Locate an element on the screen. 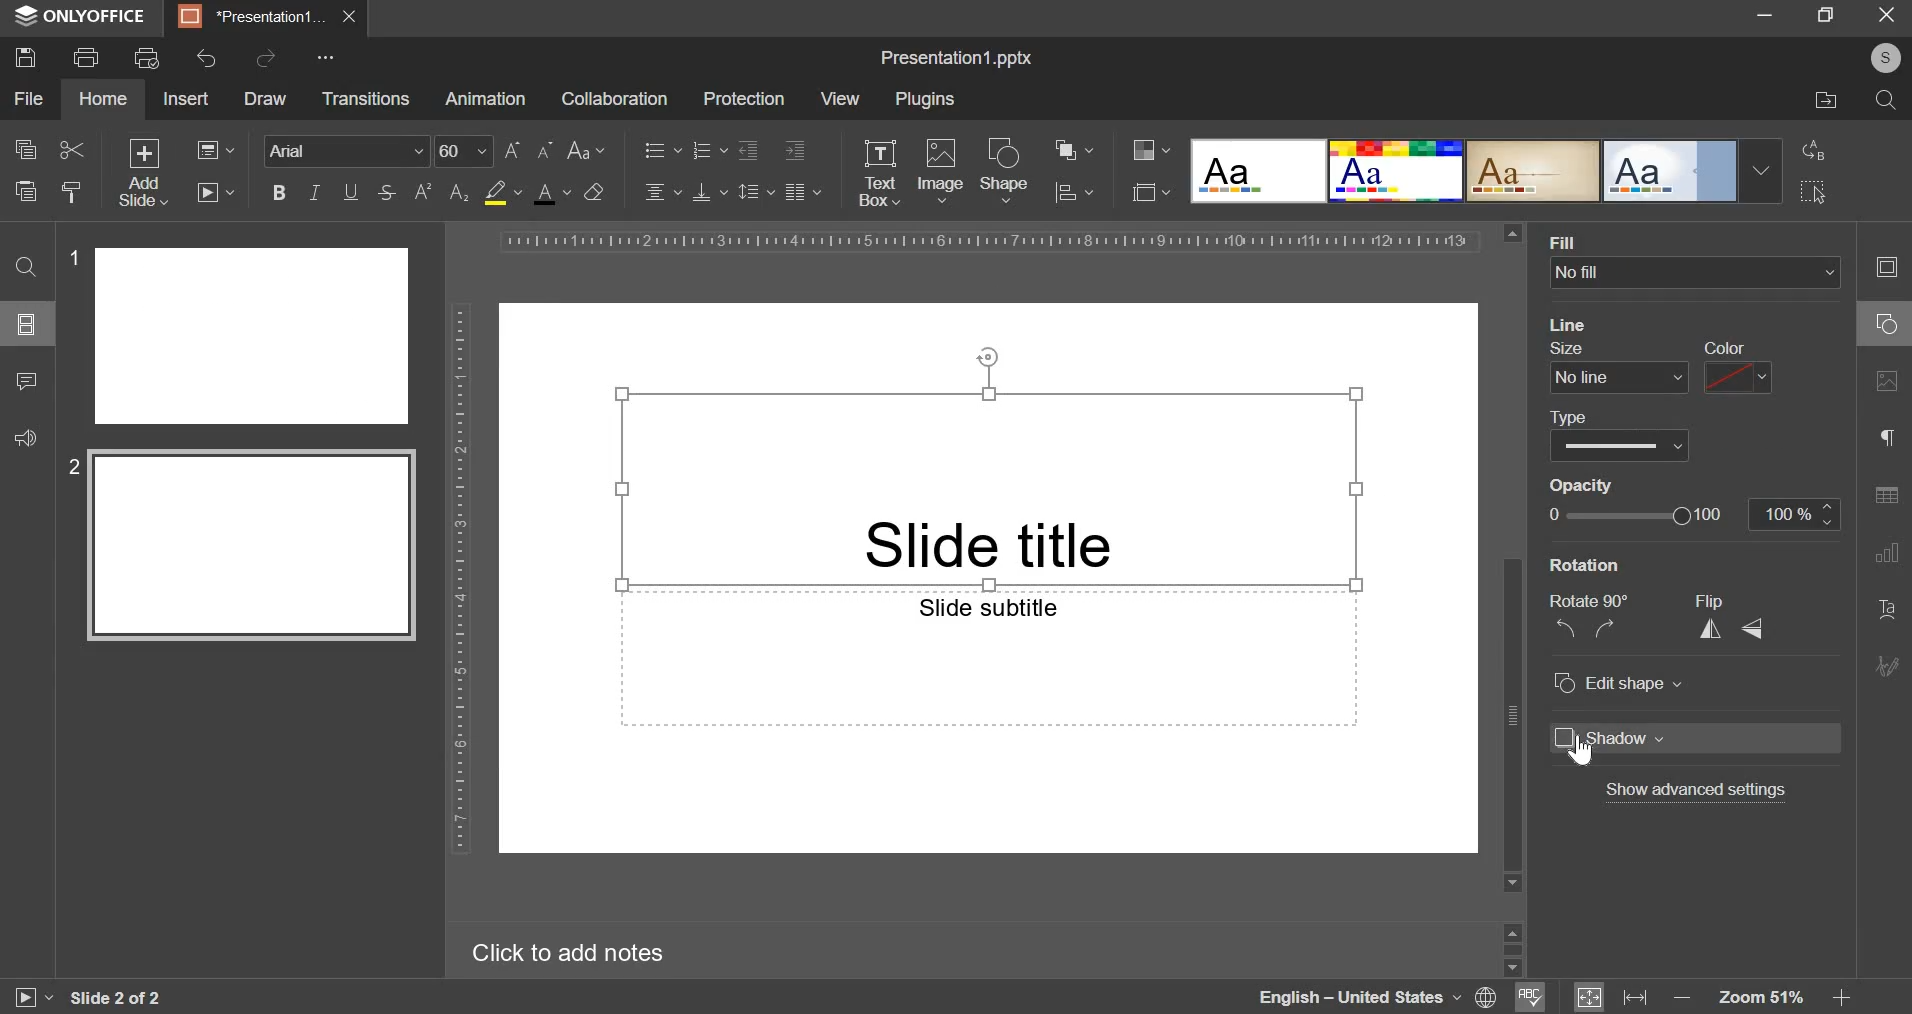  close is located at coordinates (349, 16).